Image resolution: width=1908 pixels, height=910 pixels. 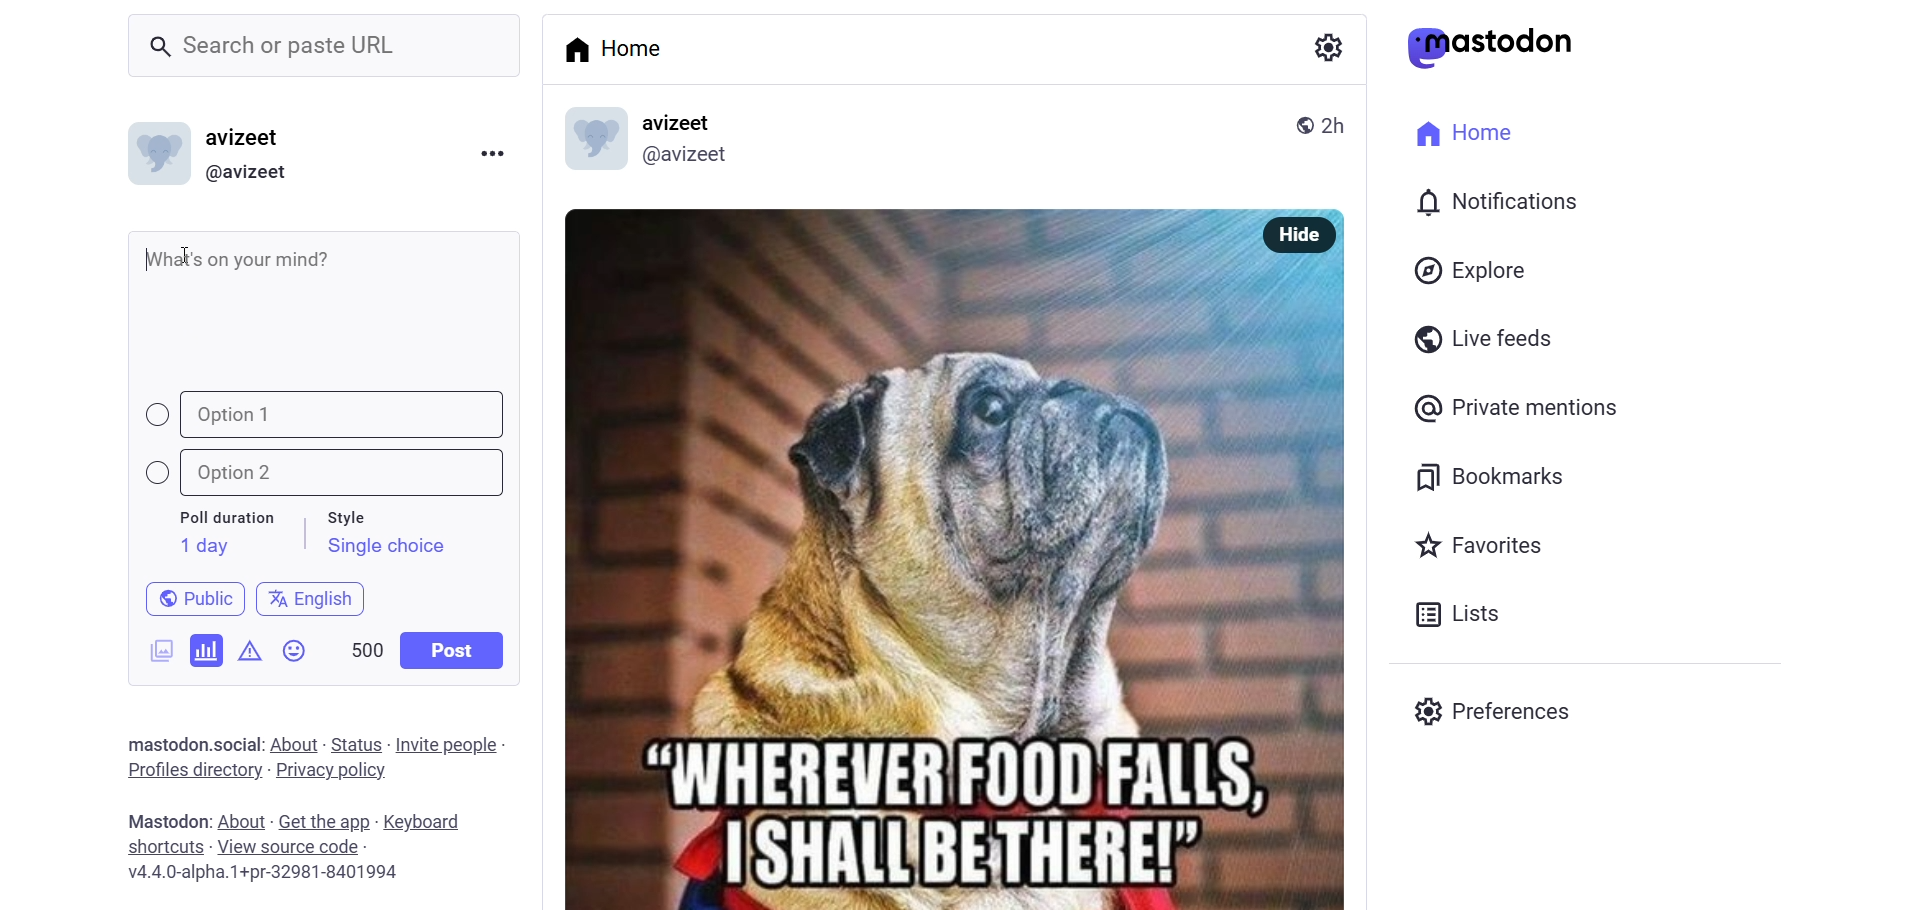 What do you see at coordinates (491, 151) in the screenshot?
I see `more` at bounding box center [491, 151].